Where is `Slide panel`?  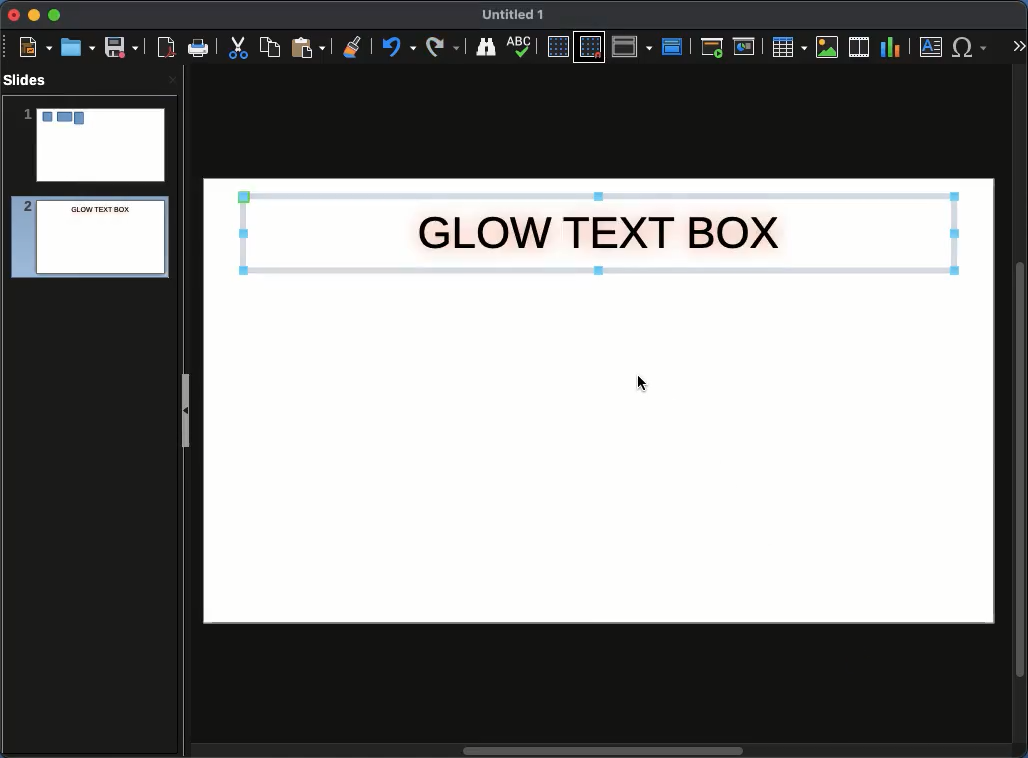
Slide panel is located at coordinates (185, 410).